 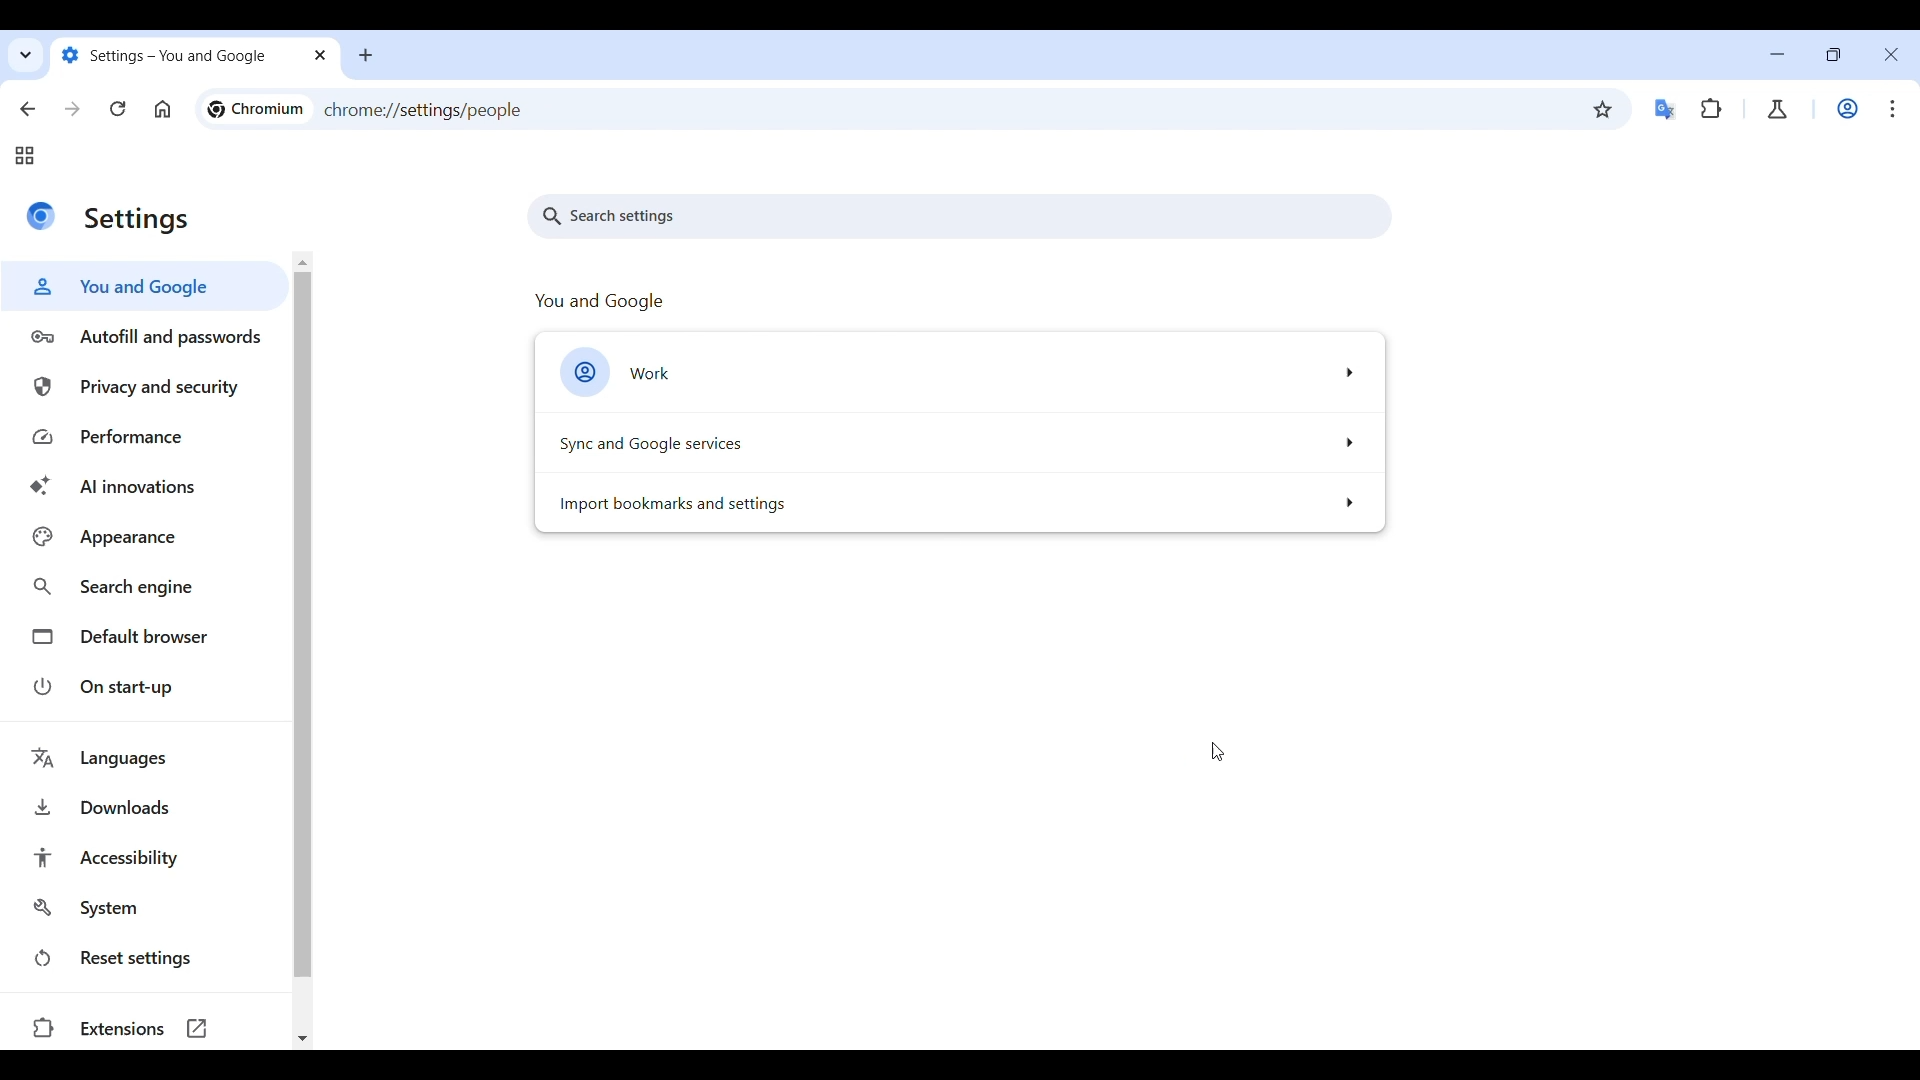 I want to click on Search engine, so click(x=146, y=588).